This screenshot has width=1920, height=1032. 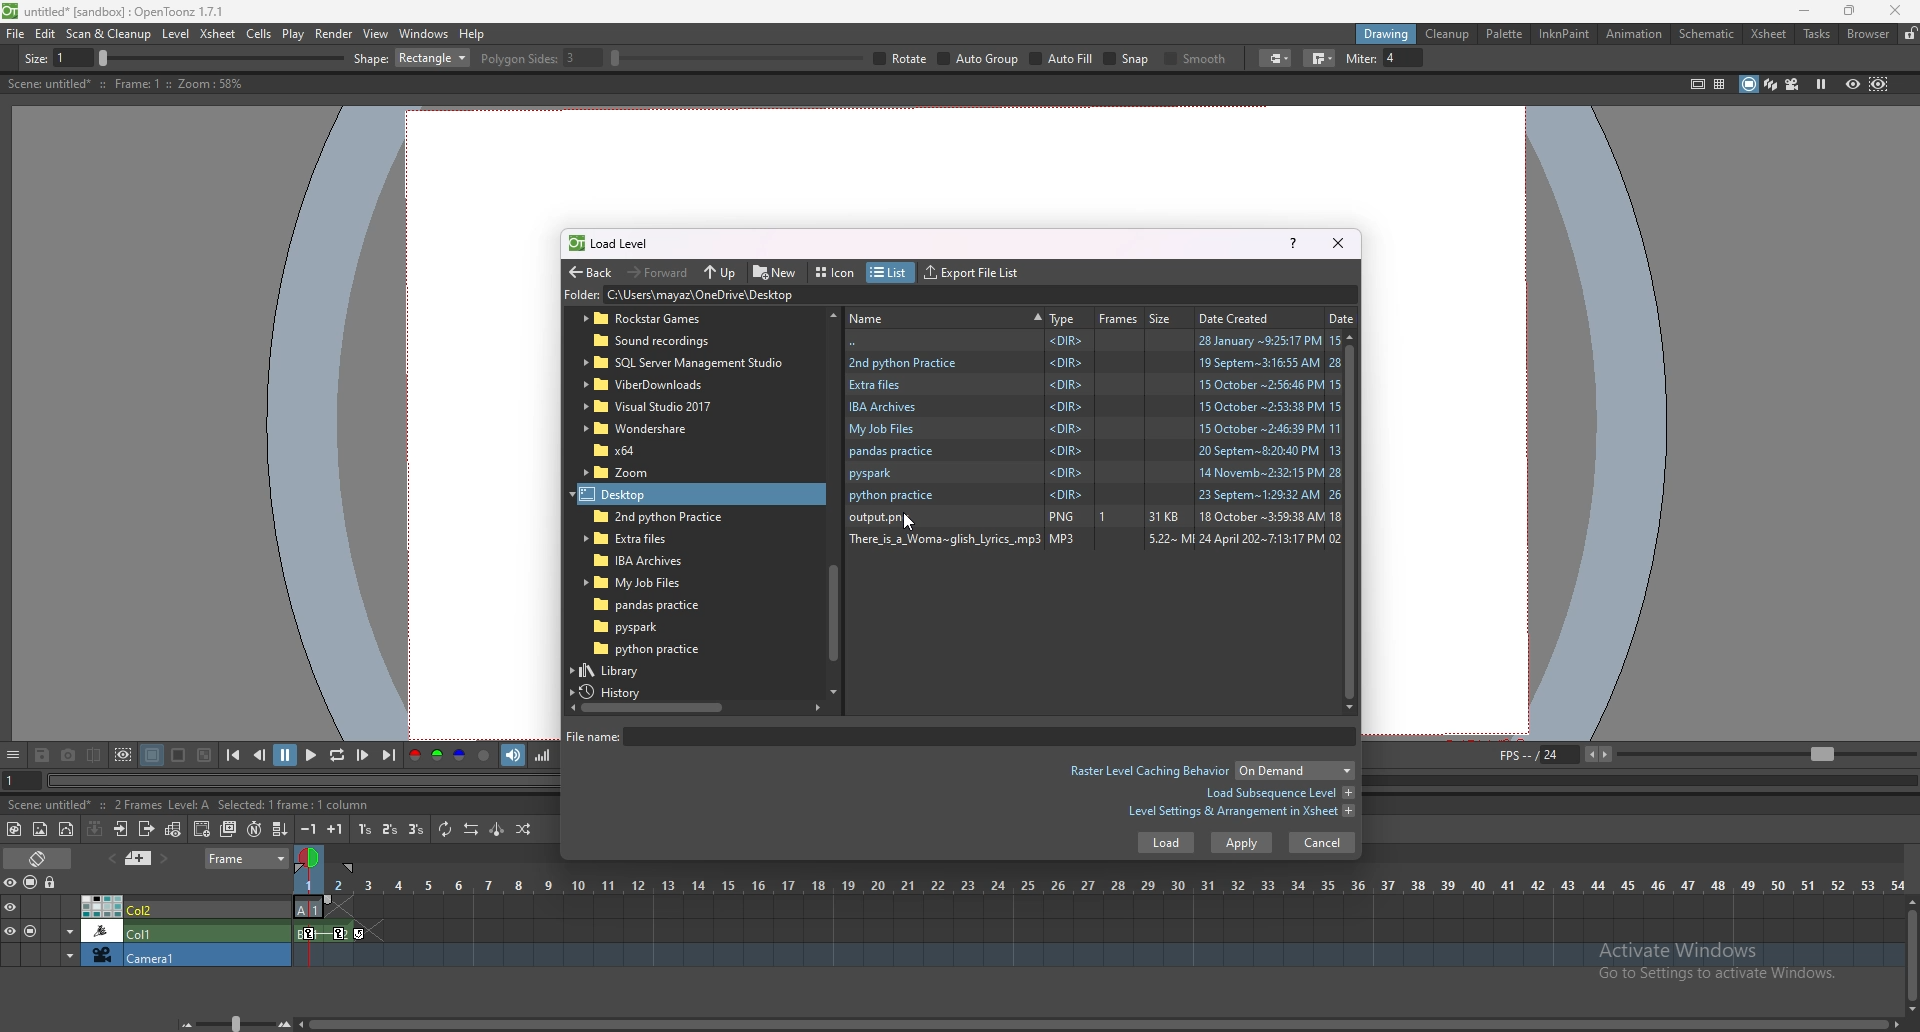 What do you see at coordinates (307, 778) in the screenshot?
I see `animation player` at bounding box center [307, 778].